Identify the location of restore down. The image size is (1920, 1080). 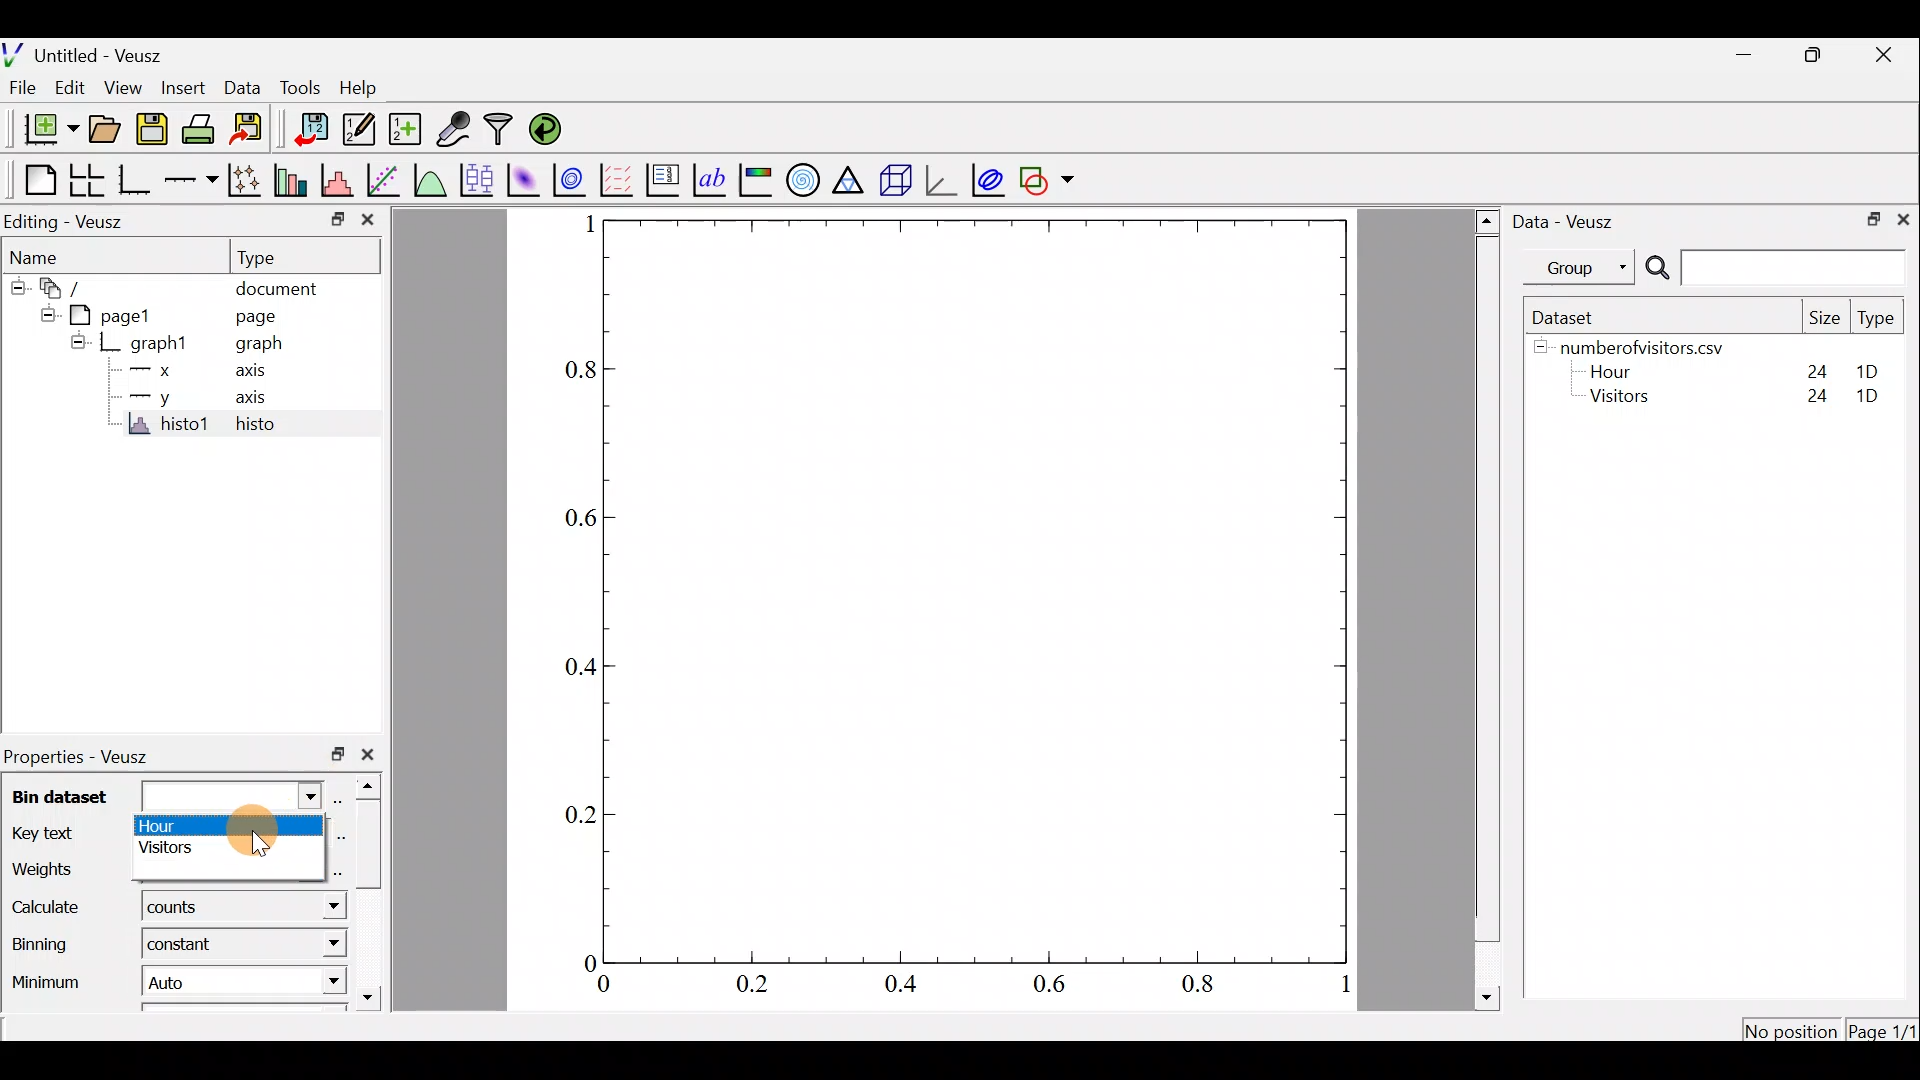
(1871, 220).